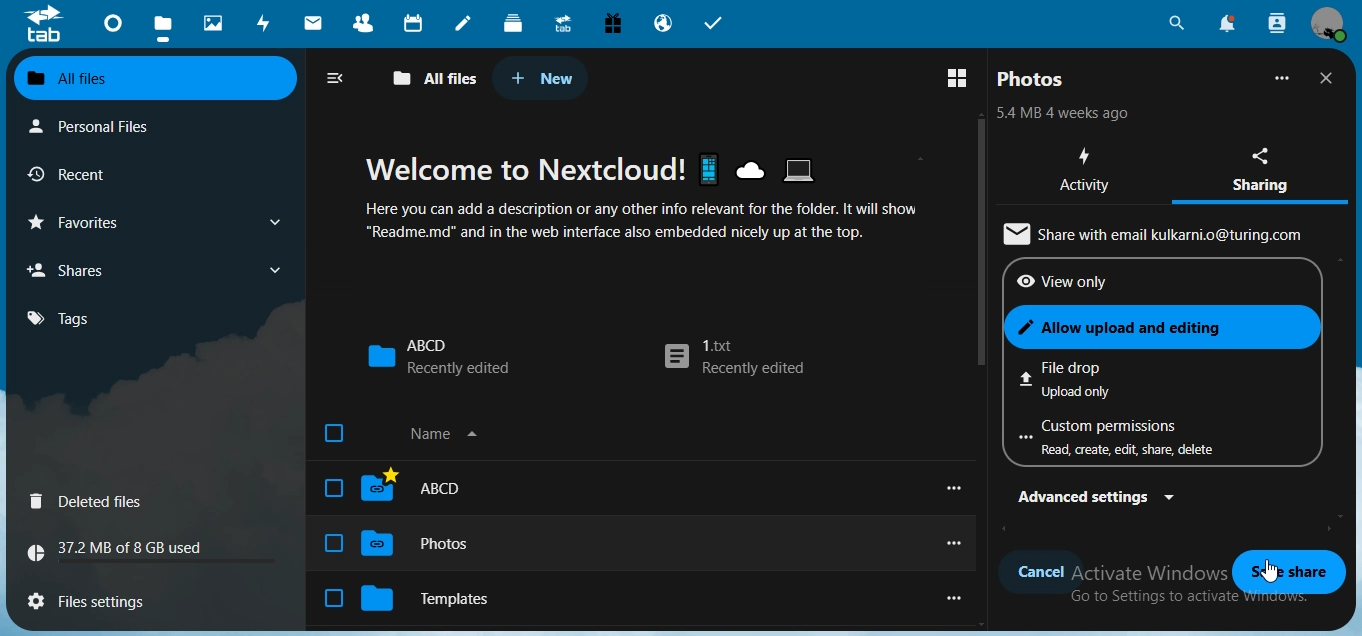 The image size is (1362, 636). What do you see at coordinates (1129, 439) in the screenshot?
I see `custom permissions` at bounding box center [1129, 439].